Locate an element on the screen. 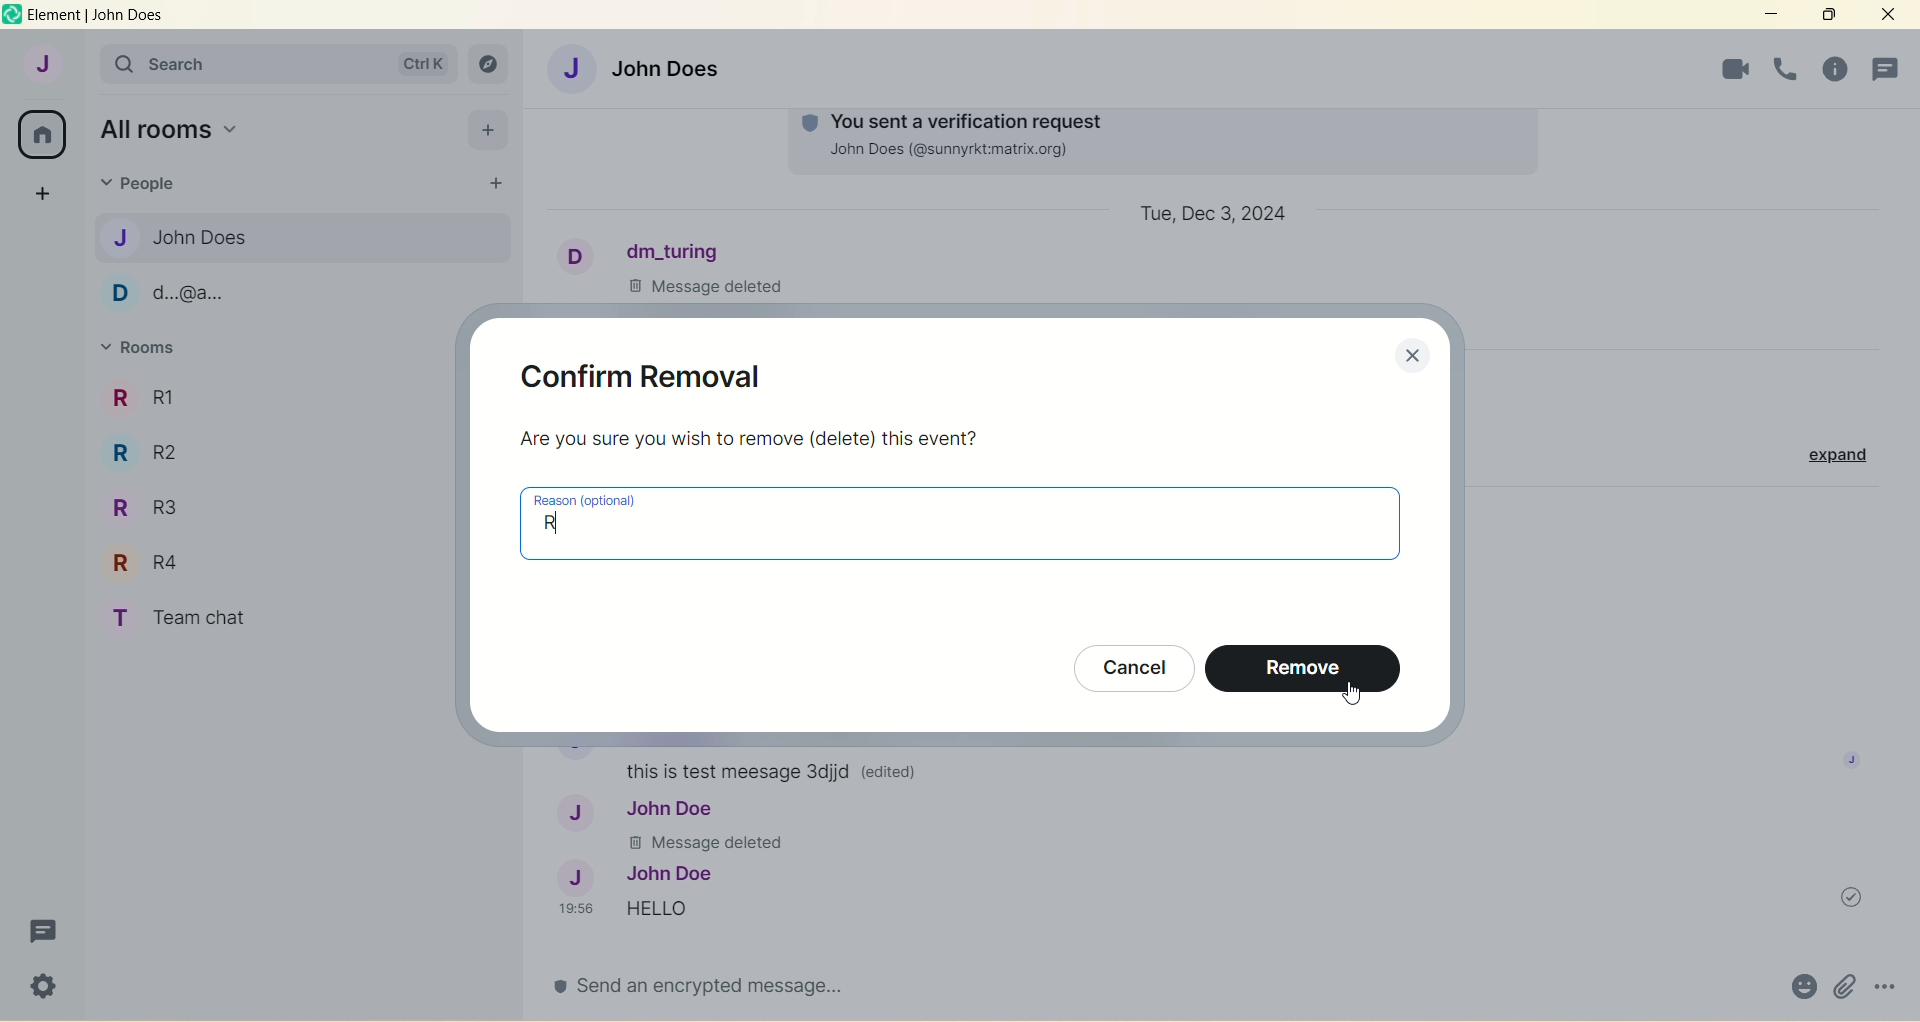  John Does is located at coordinates (188, 237).